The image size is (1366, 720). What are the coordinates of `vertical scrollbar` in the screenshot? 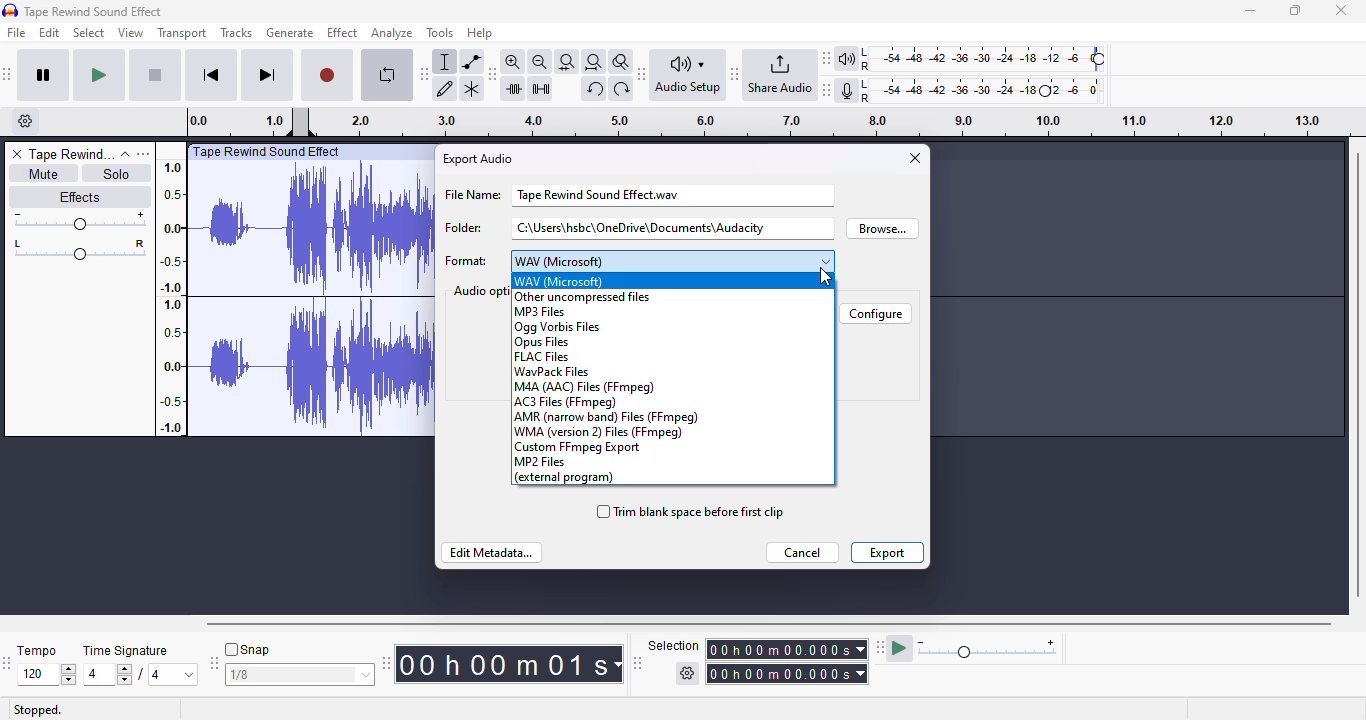 It's located at (1357, 374).